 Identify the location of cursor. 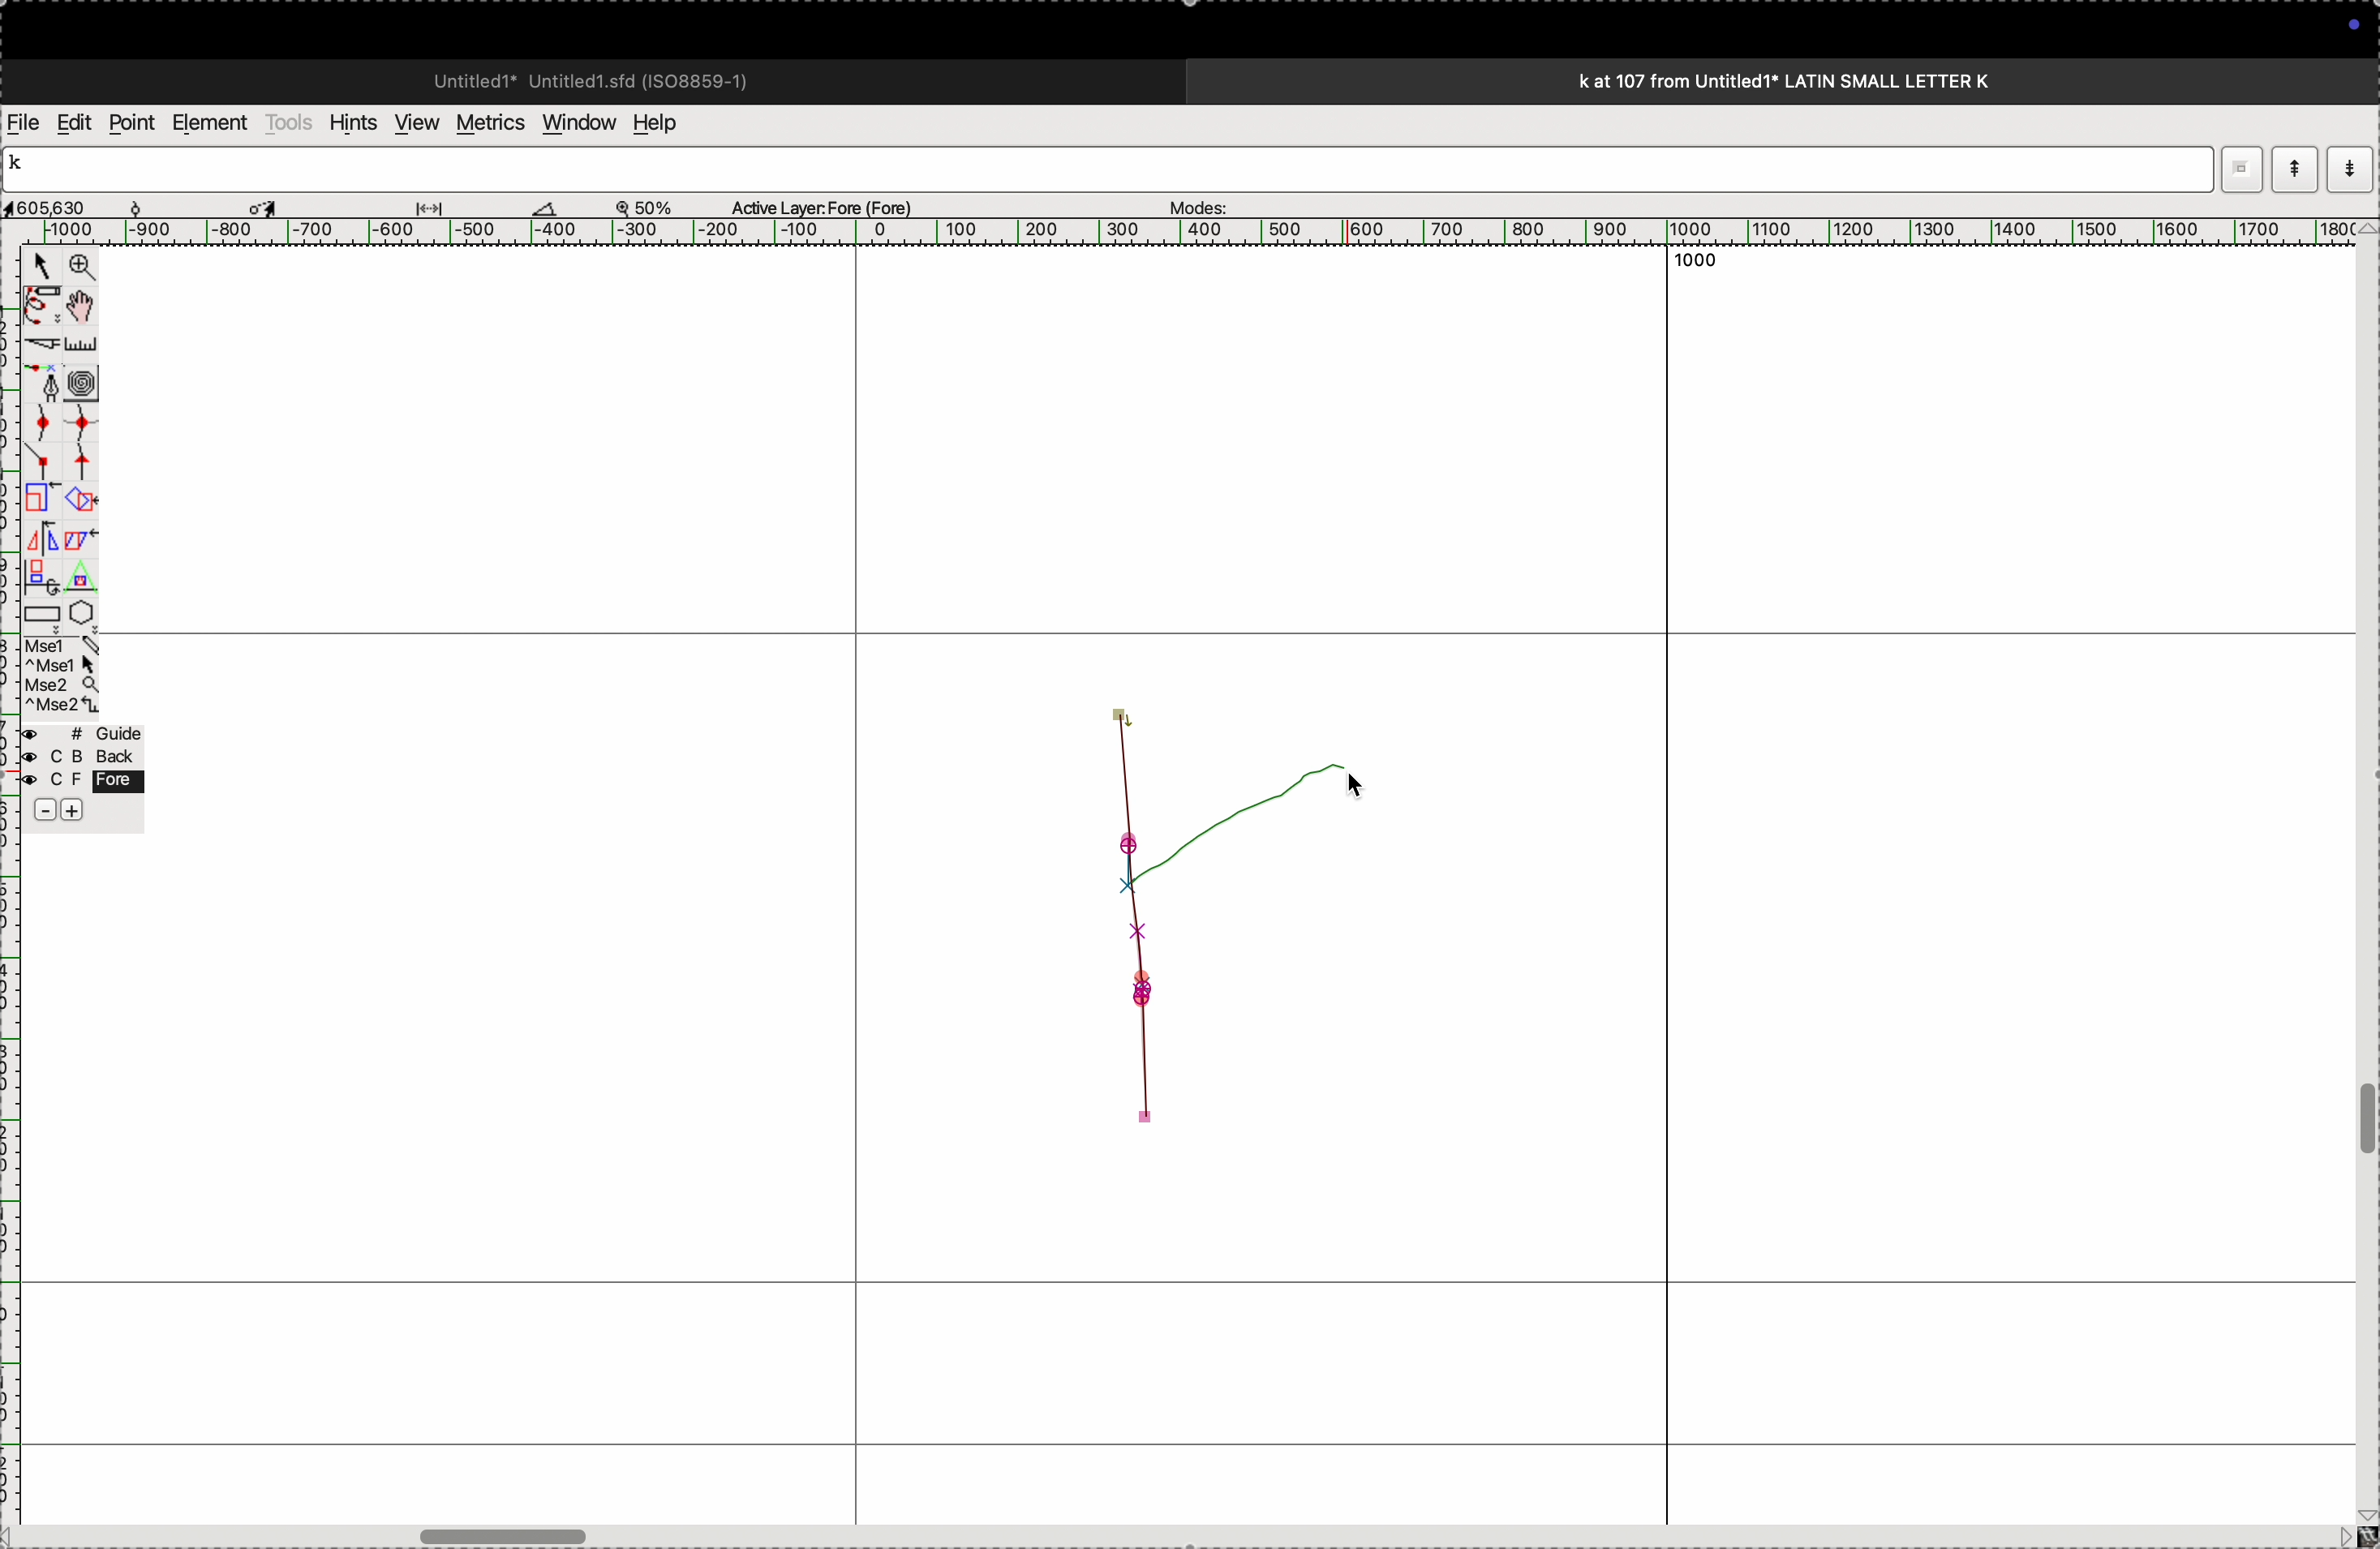
(268, 205).